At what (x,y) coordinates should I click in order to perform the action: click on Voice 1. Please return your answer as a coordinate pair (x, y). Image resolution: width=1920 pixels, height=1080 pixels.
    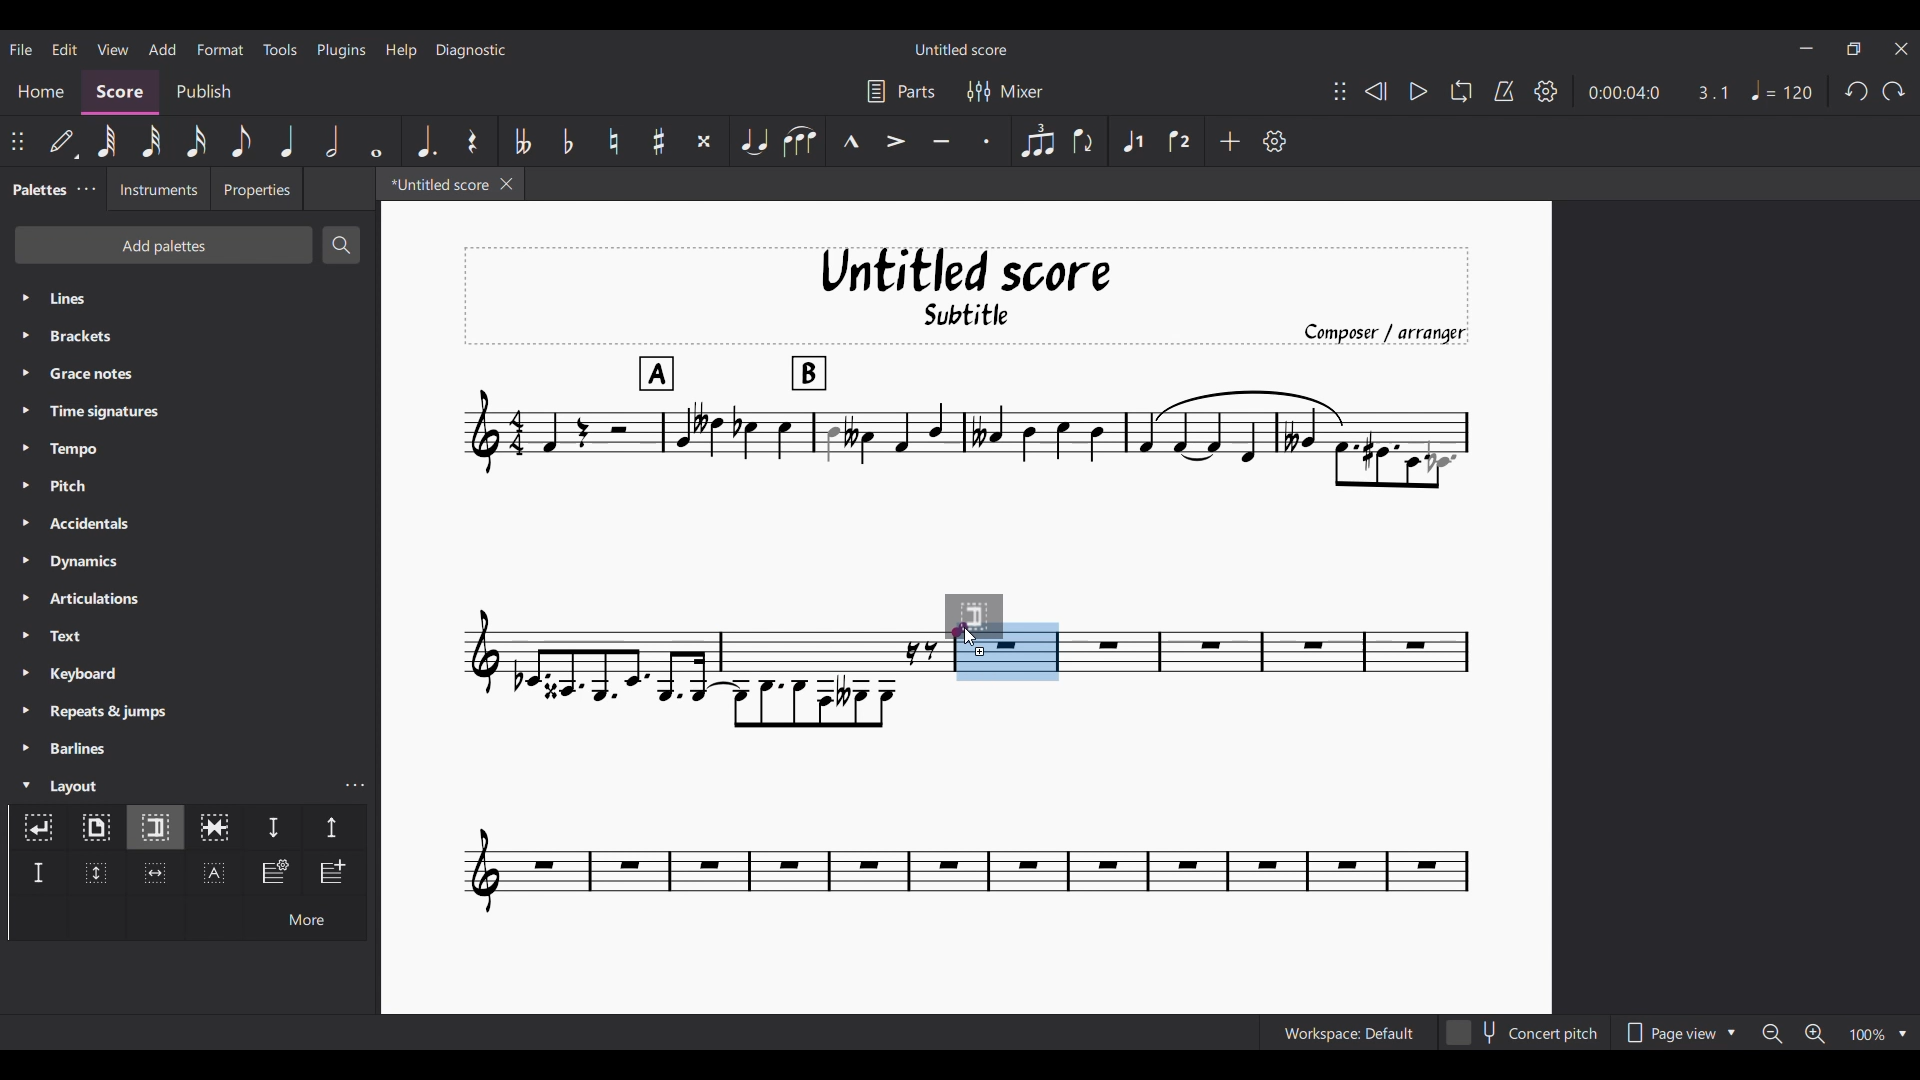
    Looking at the image, I should click on (1131, 141).